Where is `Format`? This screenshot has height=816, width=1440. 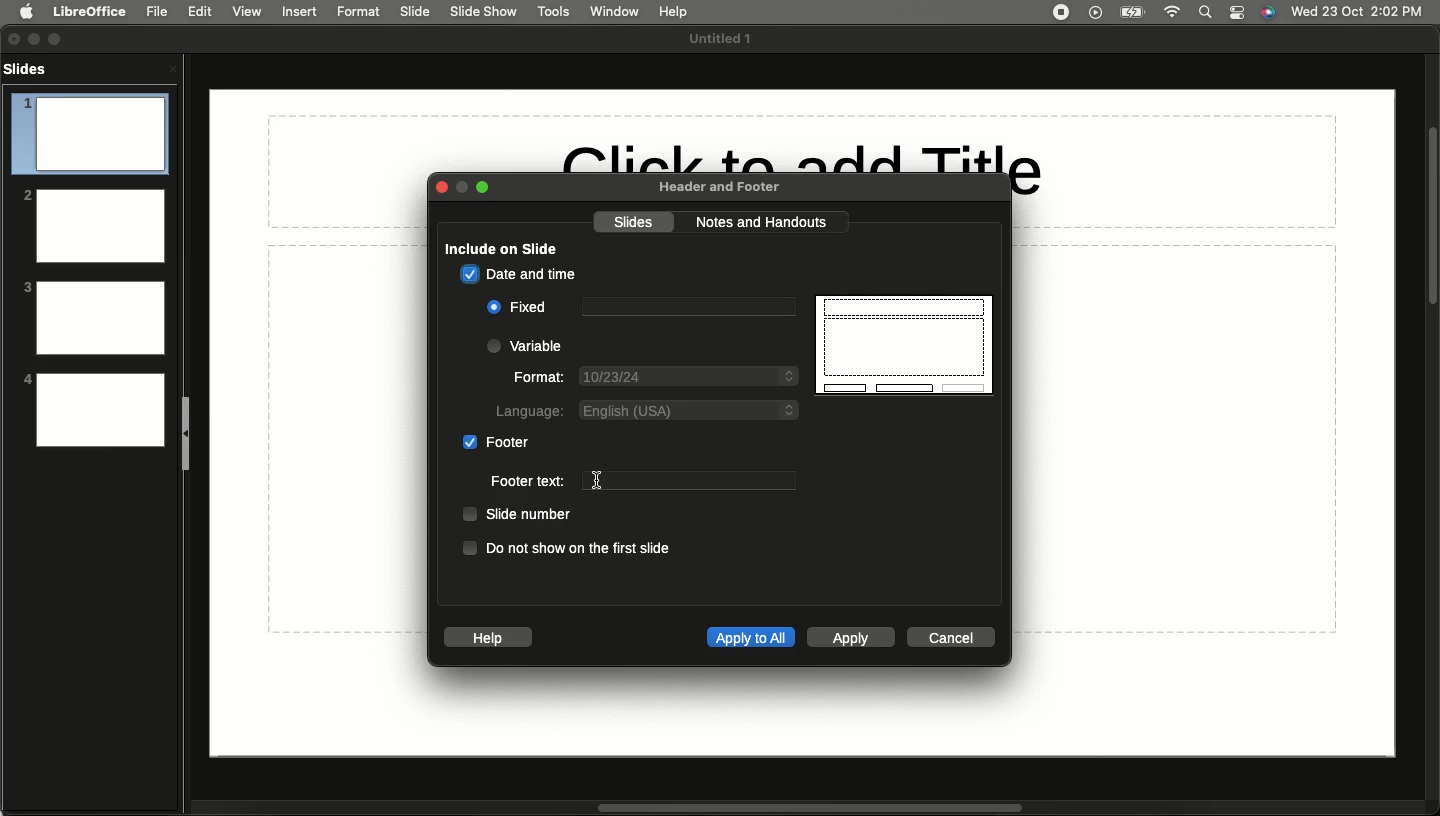 Format is located at coordinates (359, 11).